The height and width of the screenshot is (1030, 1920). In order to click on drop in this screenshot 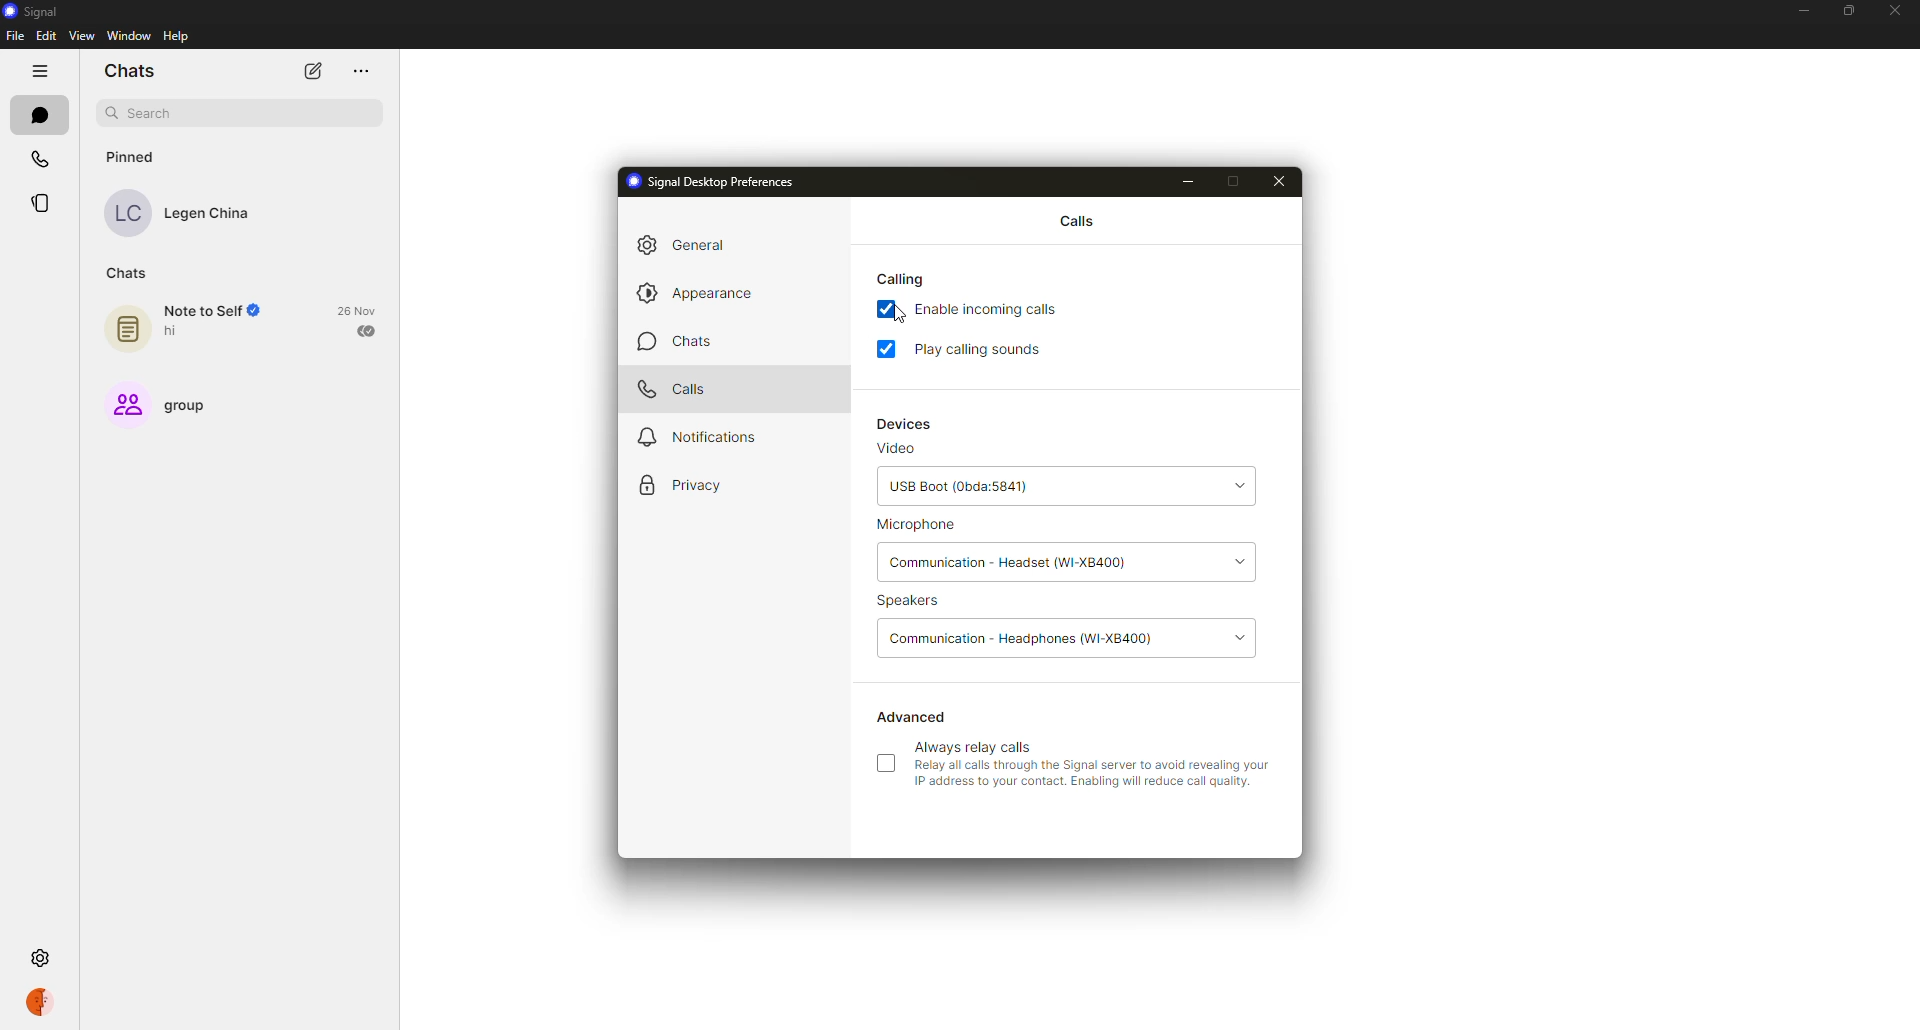, I will do `click(1244, 485)`.